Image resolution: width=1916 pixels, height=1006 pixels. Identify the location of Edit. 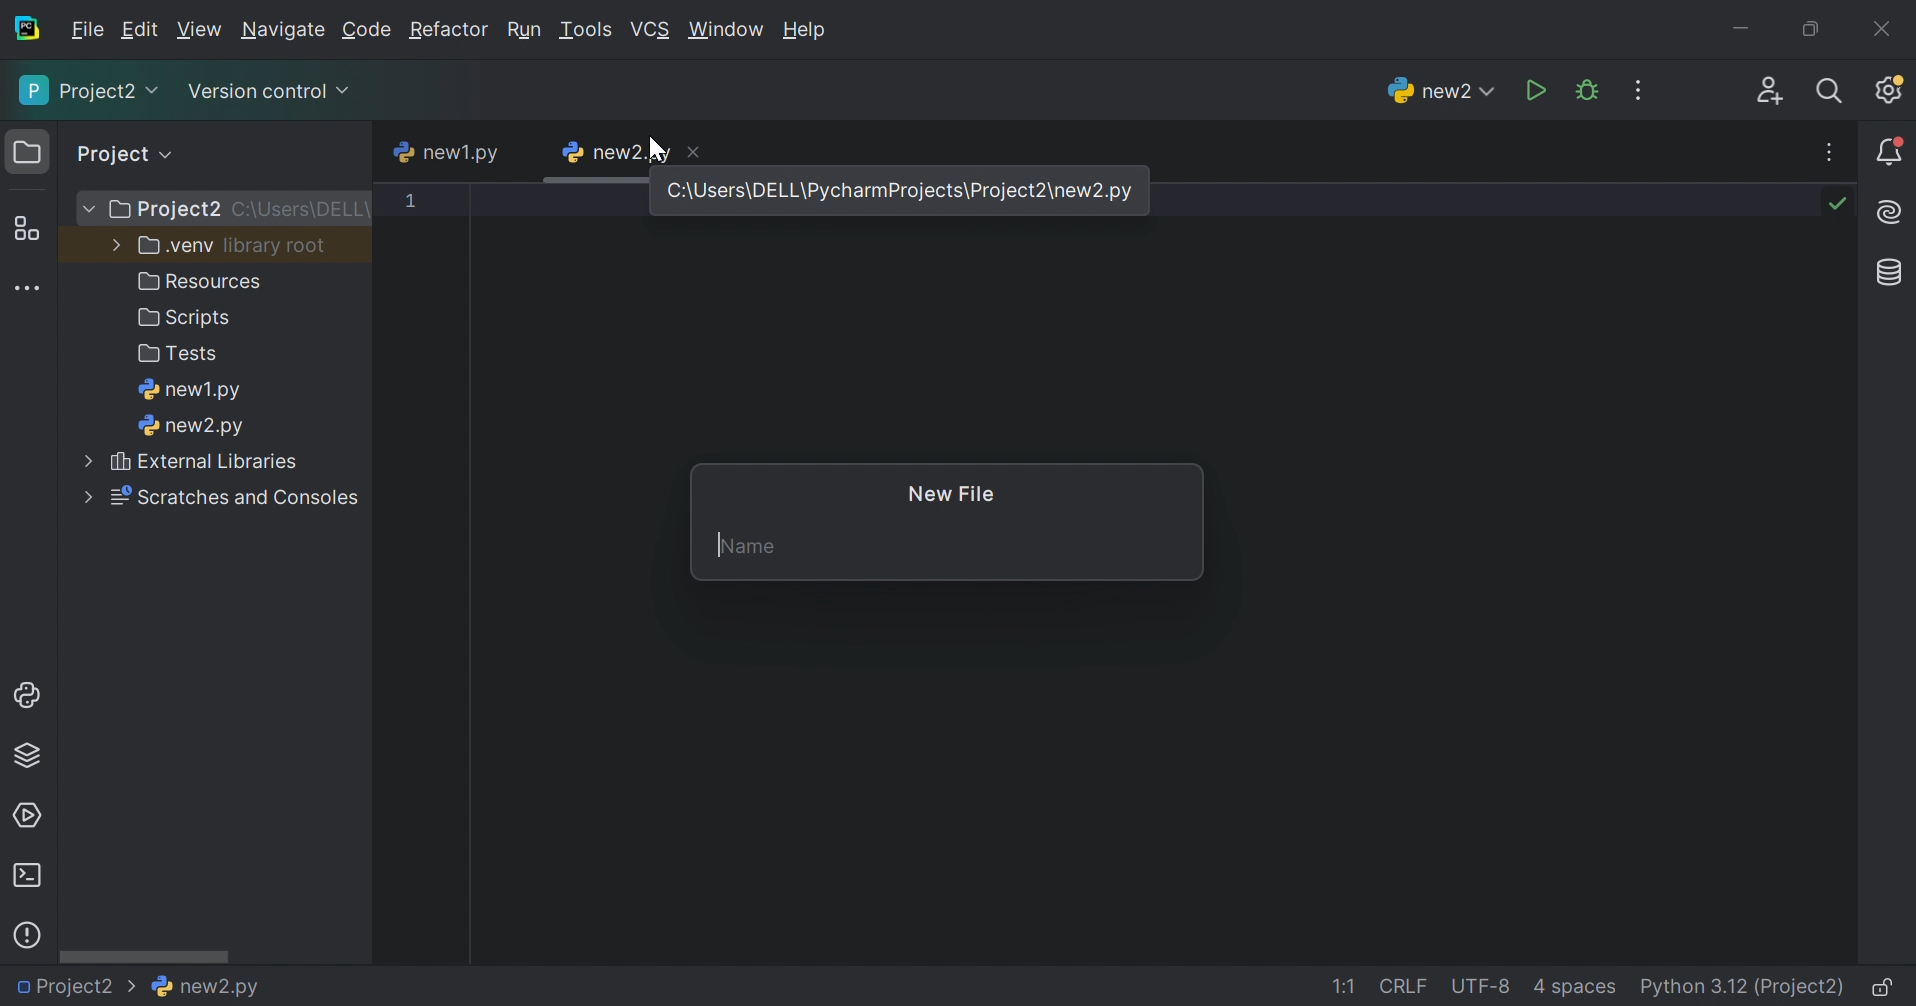
(140, 30).